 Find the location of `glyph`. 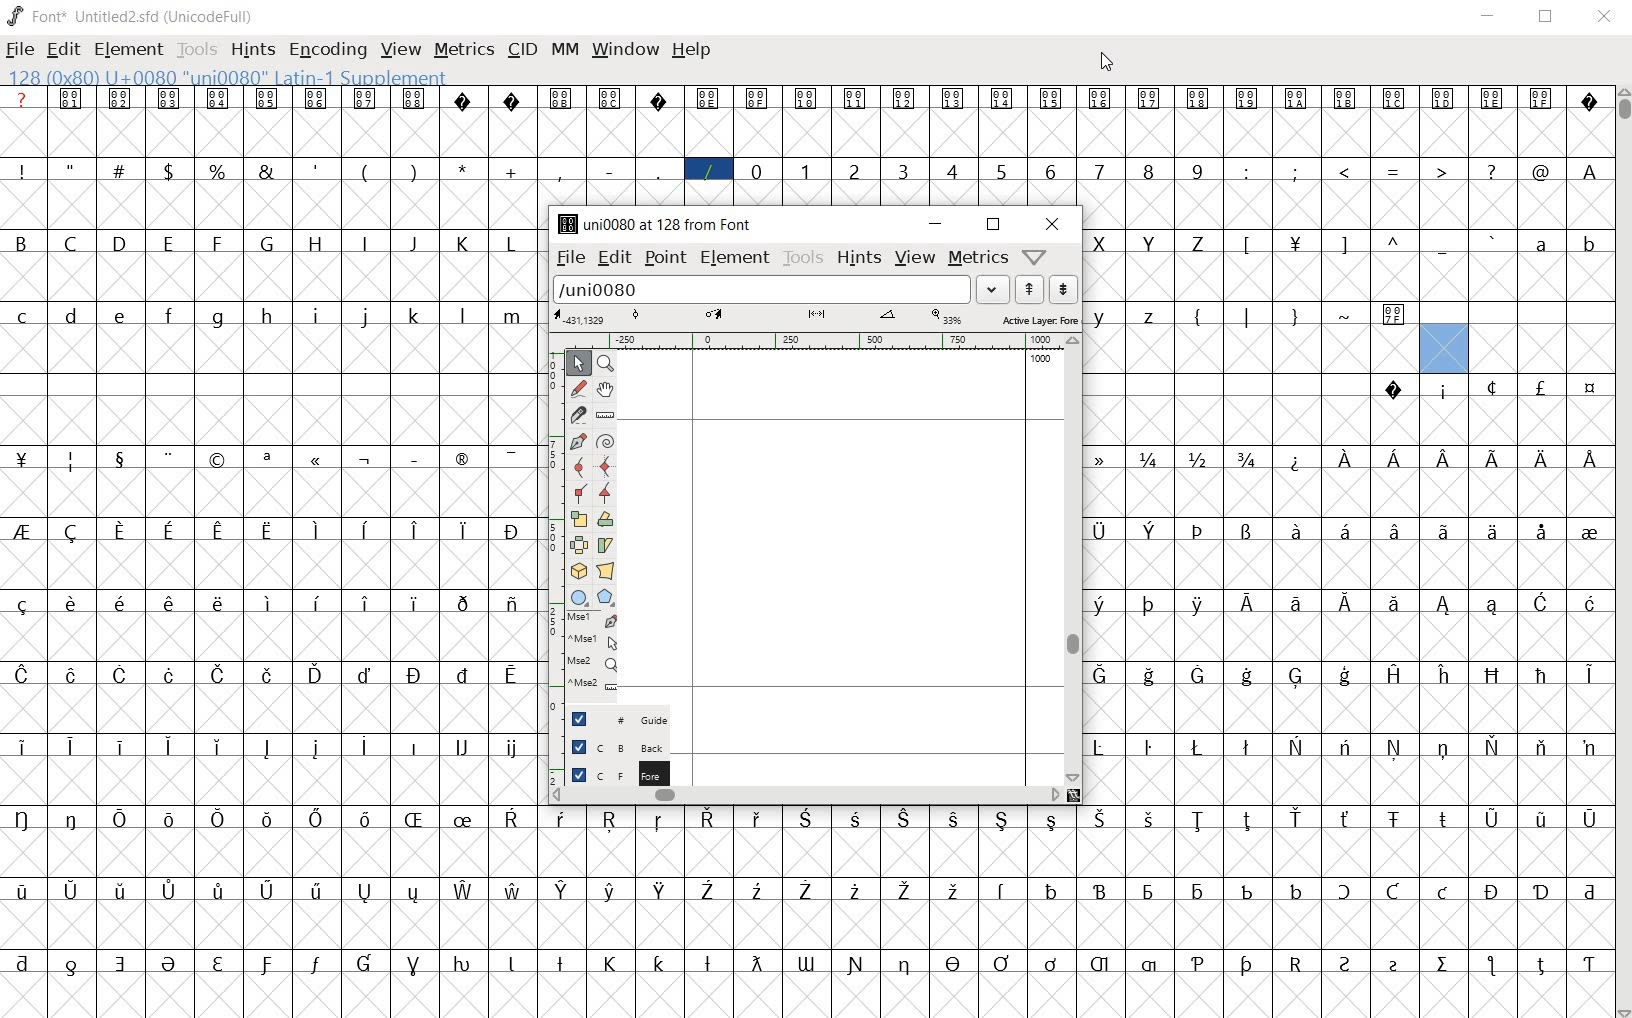

glyph is located at coordinates (1196, 319).